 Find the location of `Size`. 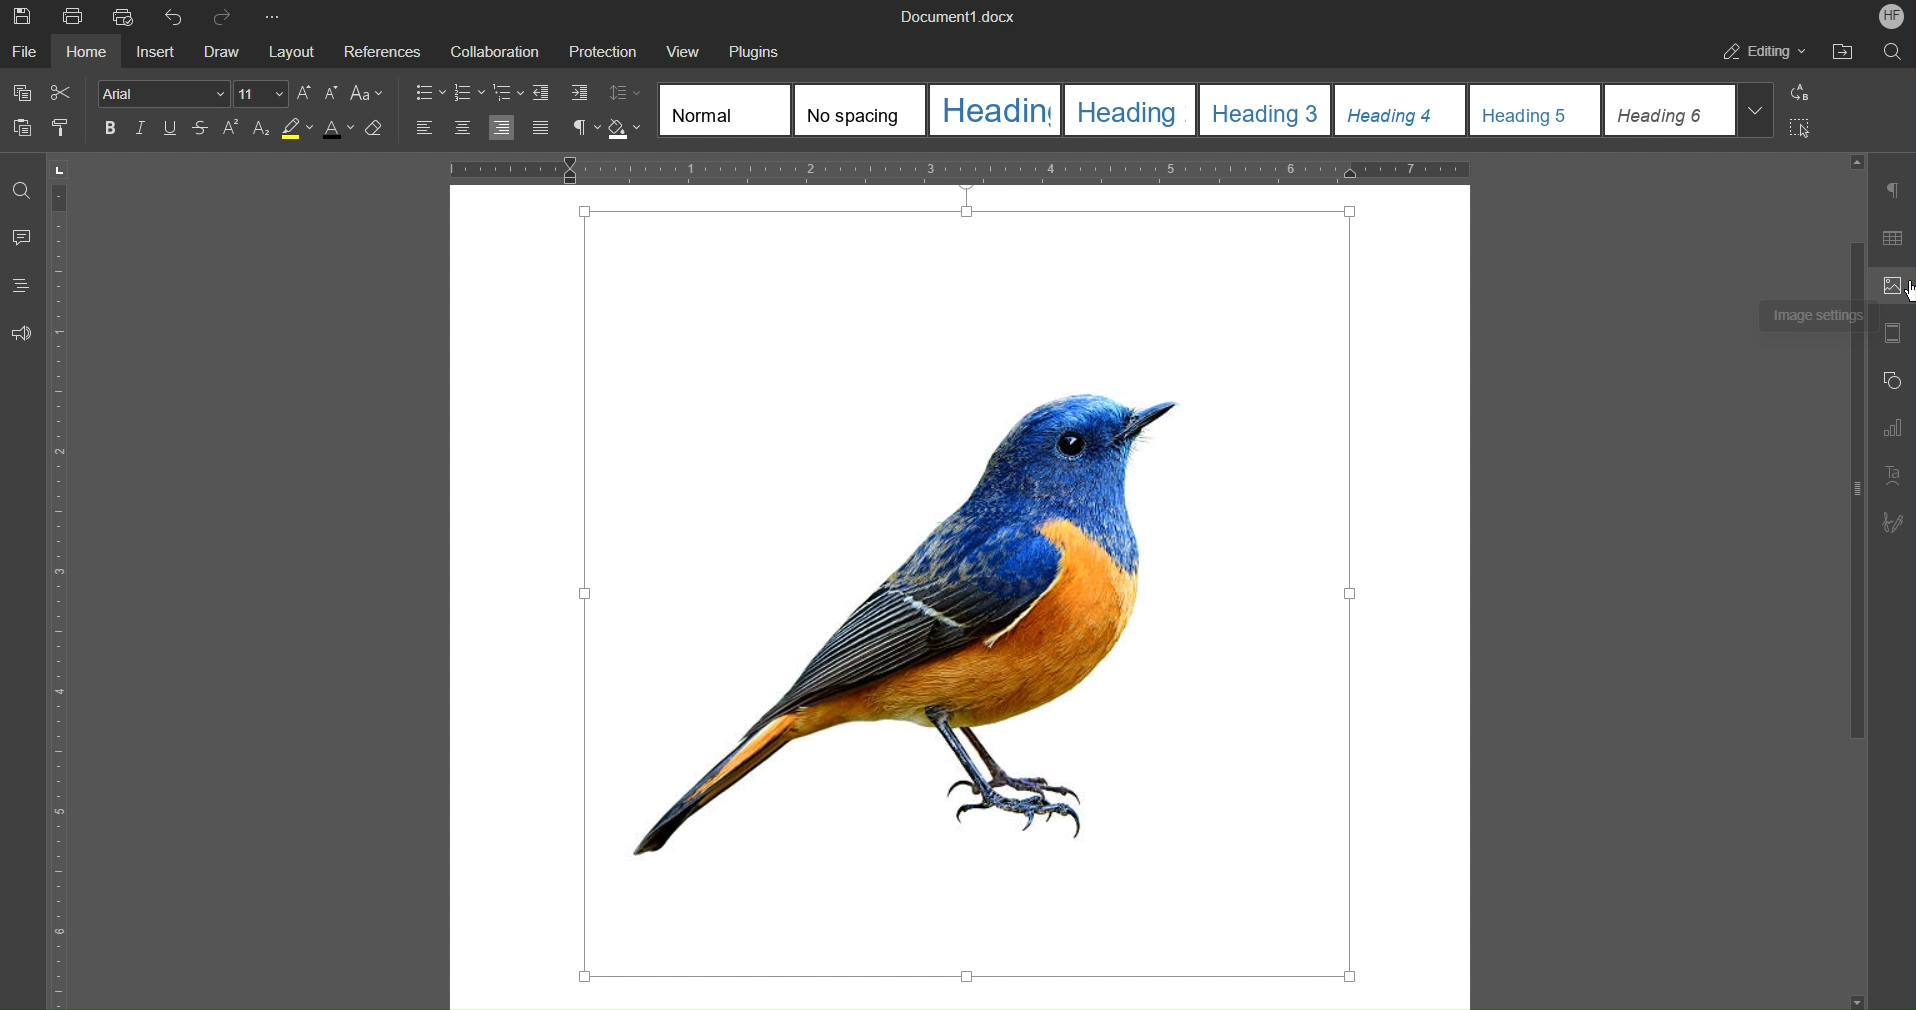

Size is located at coordinates (261, 93).